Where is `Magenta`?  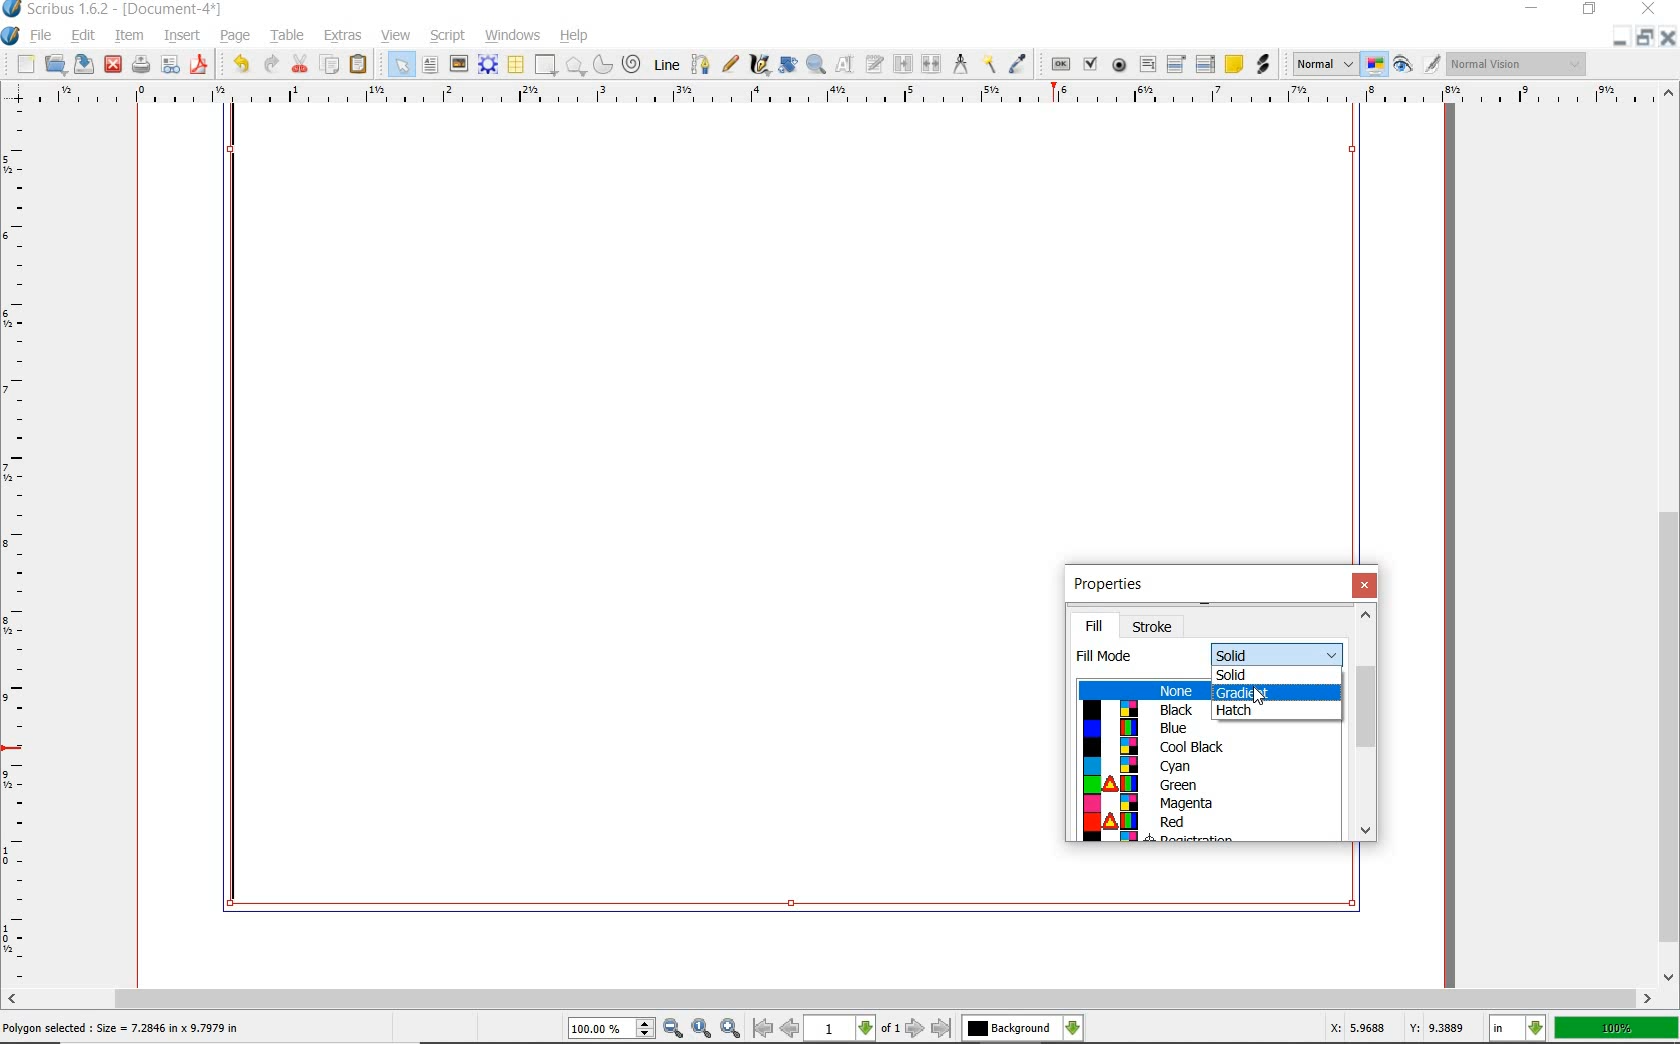
Magenta is located at coordinates (1205, 805).